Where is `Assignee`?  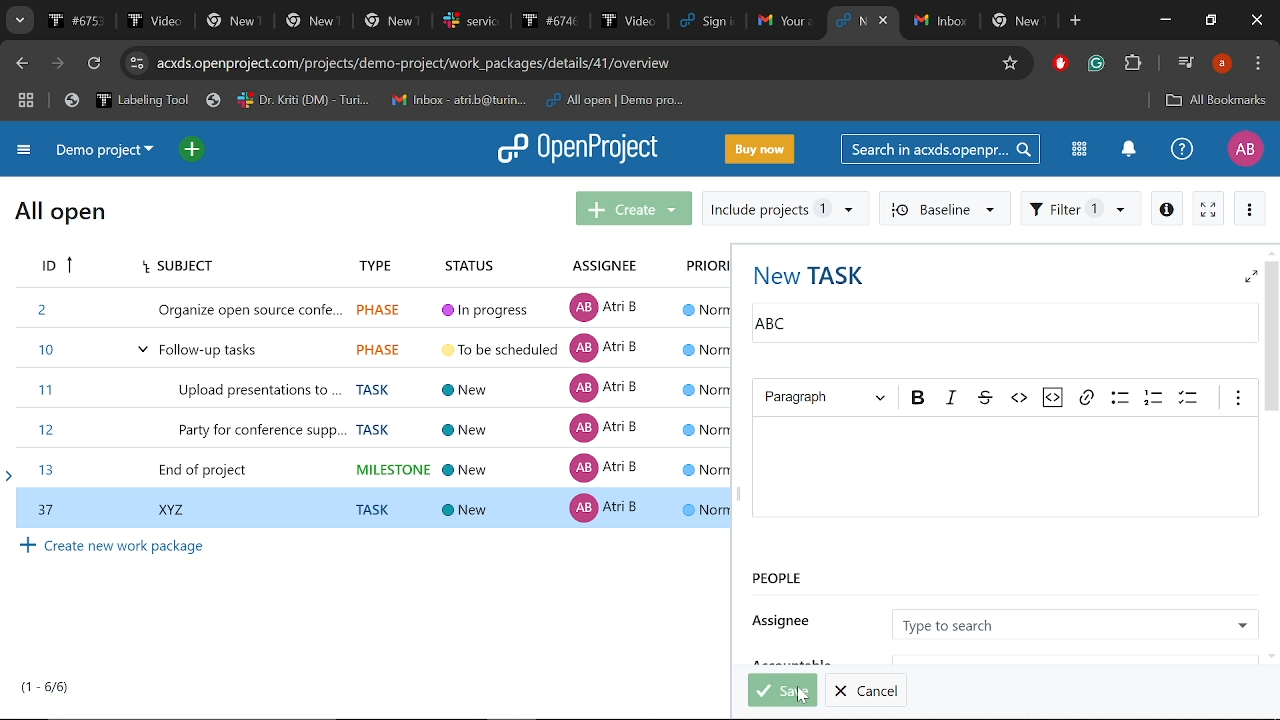 Assignee is located at coordinates (601, 264).